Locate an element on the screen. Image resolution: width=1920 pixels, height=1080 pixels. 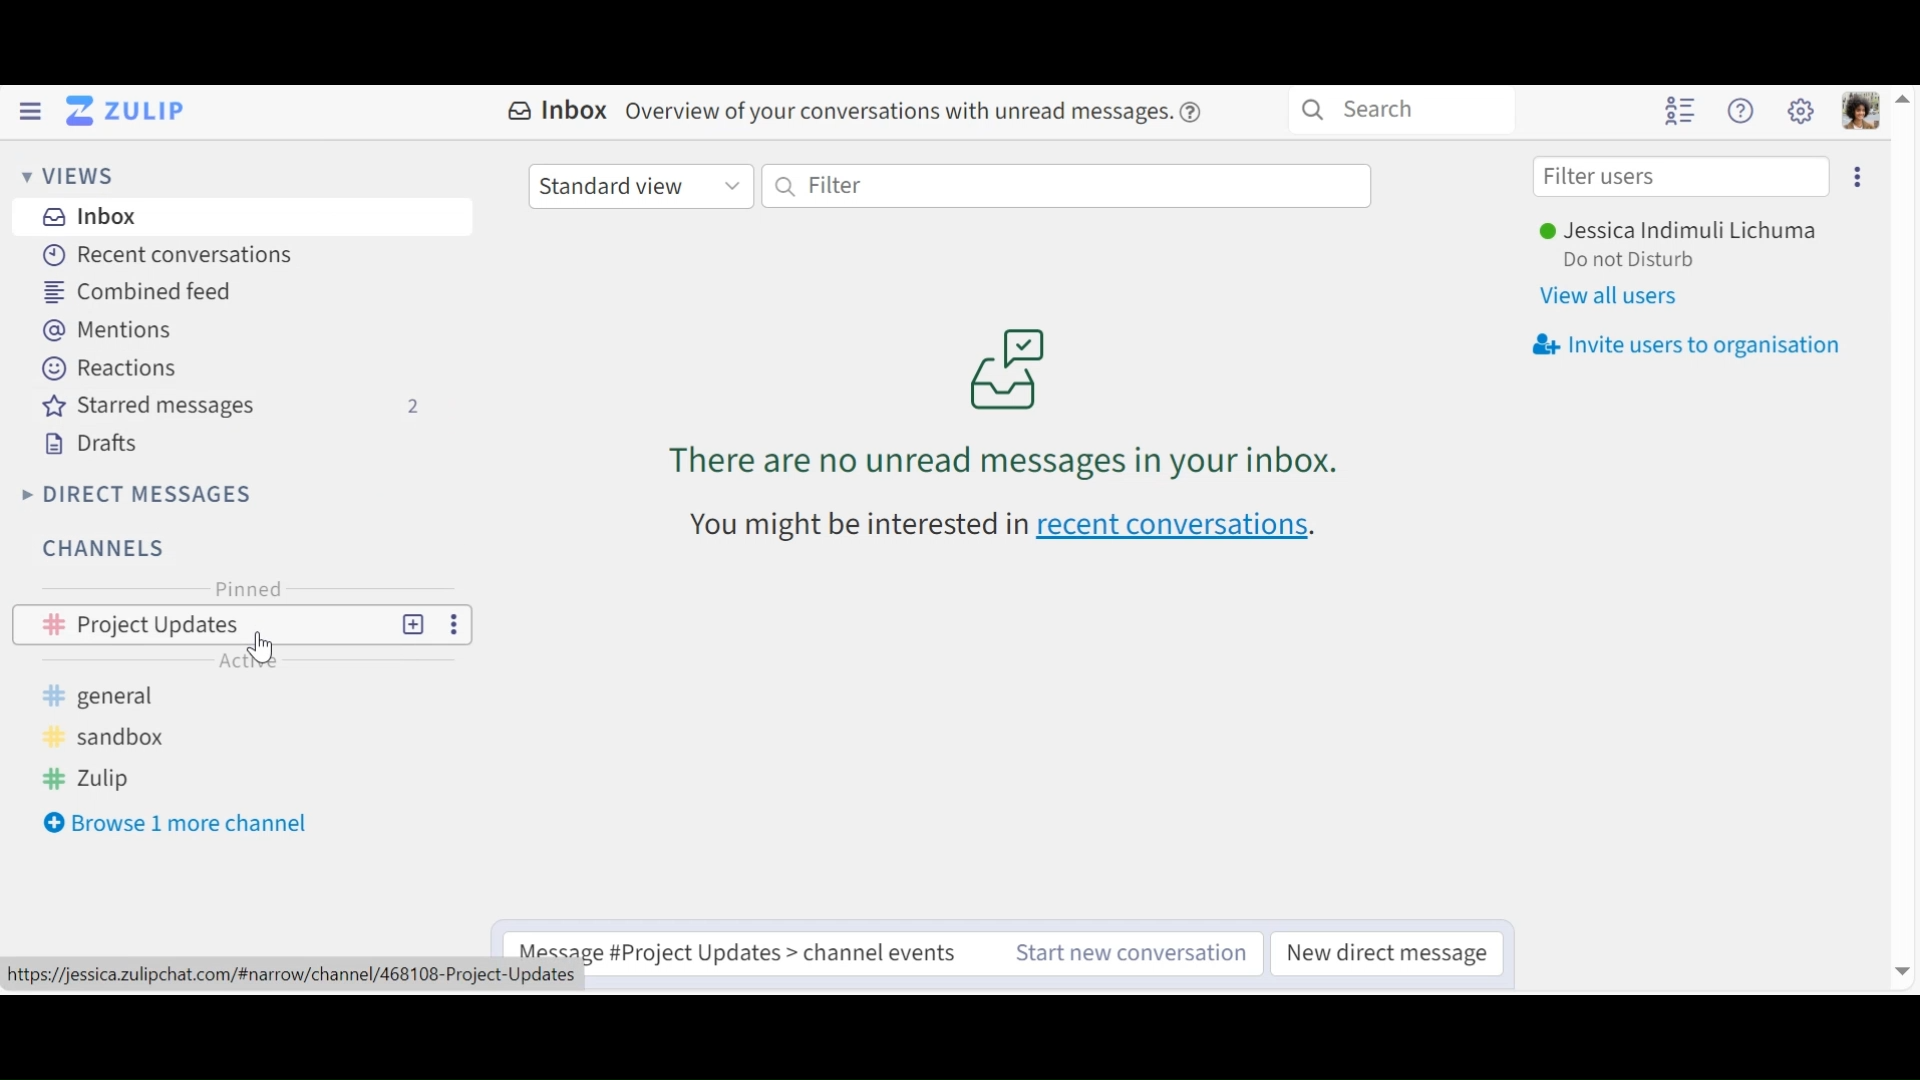
Reactions is located at coordinates (109, 366).